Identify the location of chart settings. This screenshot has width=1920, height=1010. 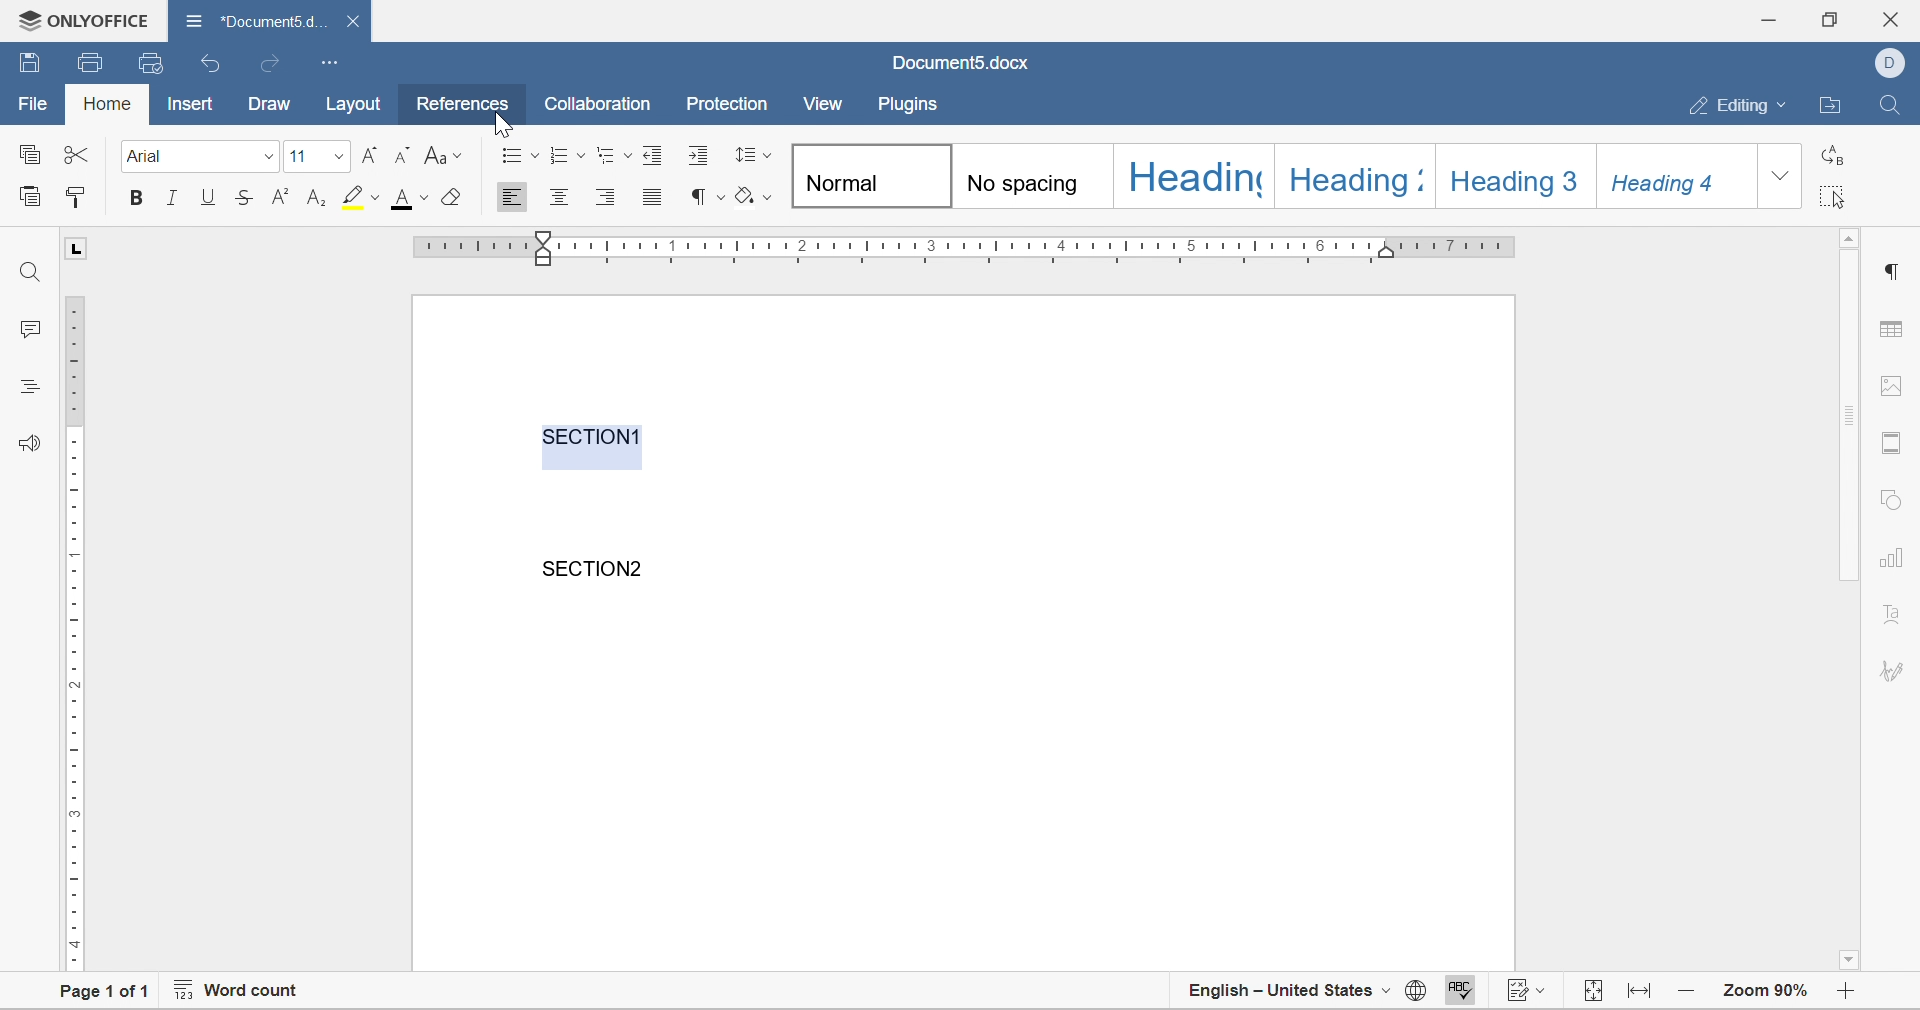
(1894, 560).